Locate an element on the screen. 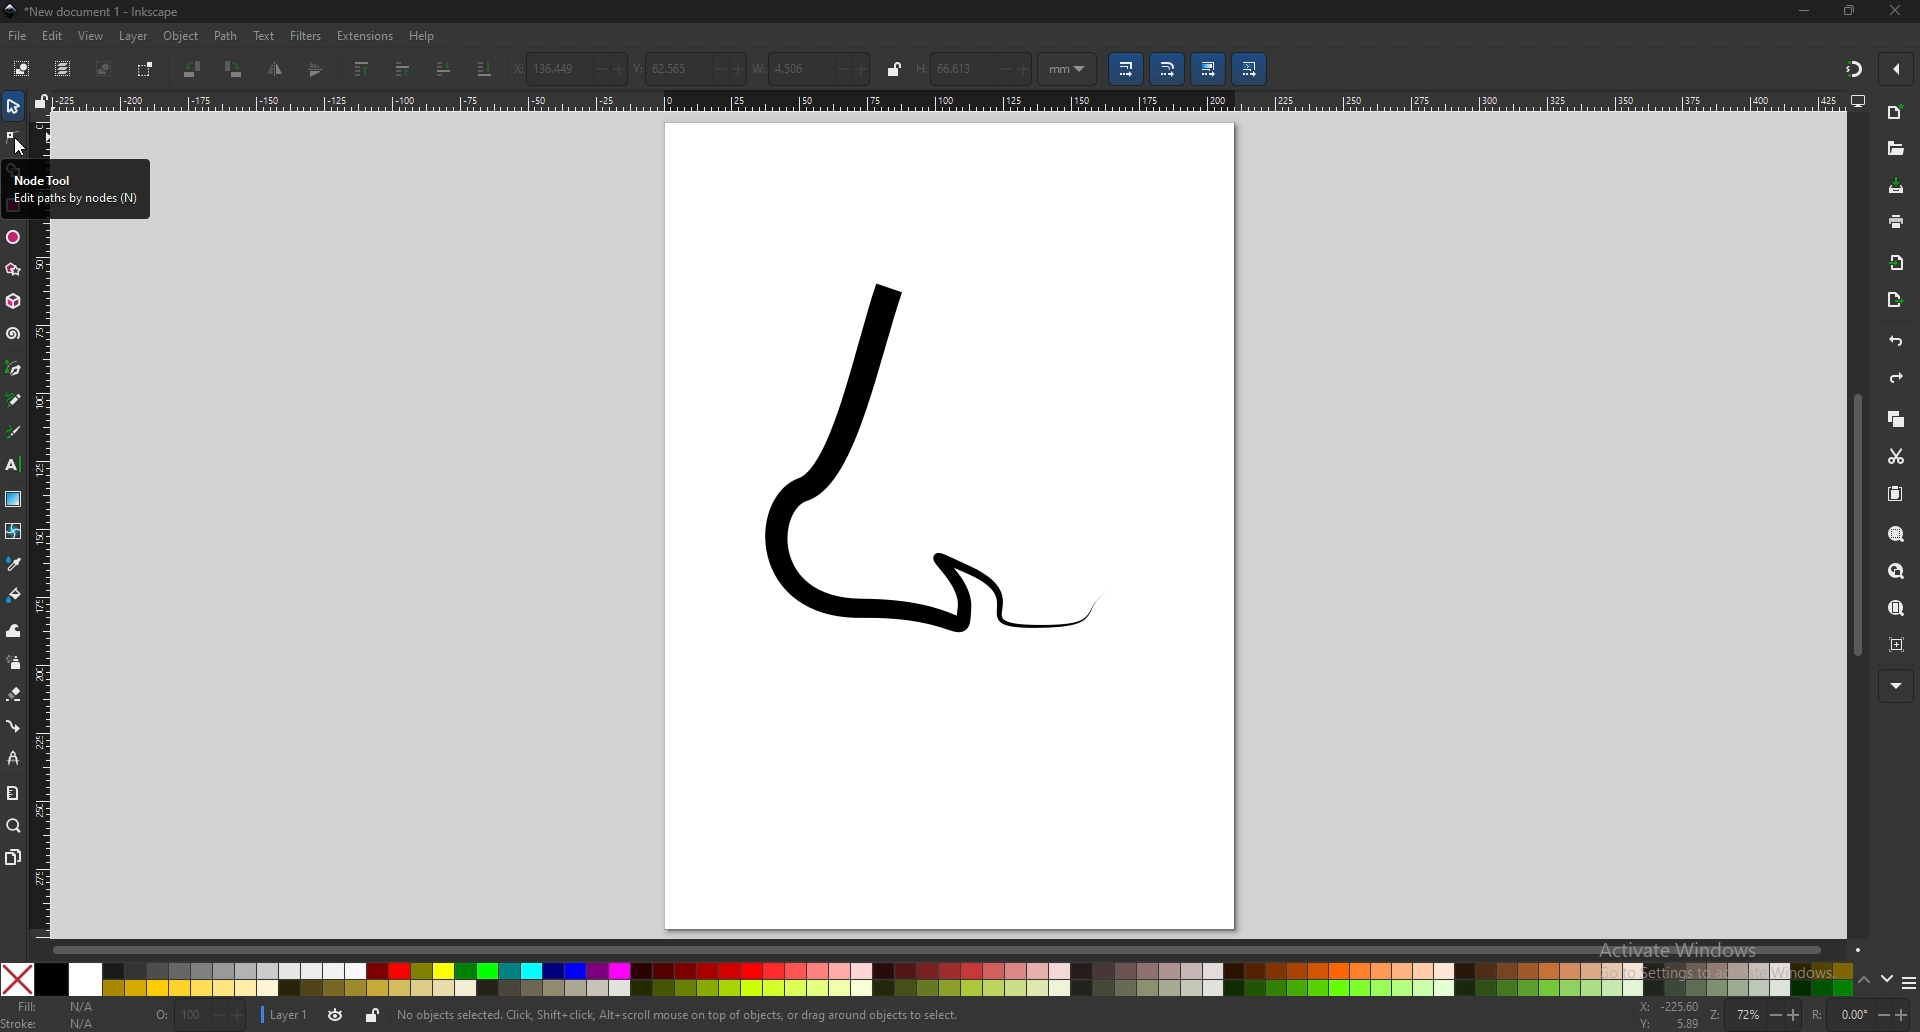  minimize is located at coordinates (1803, 9).